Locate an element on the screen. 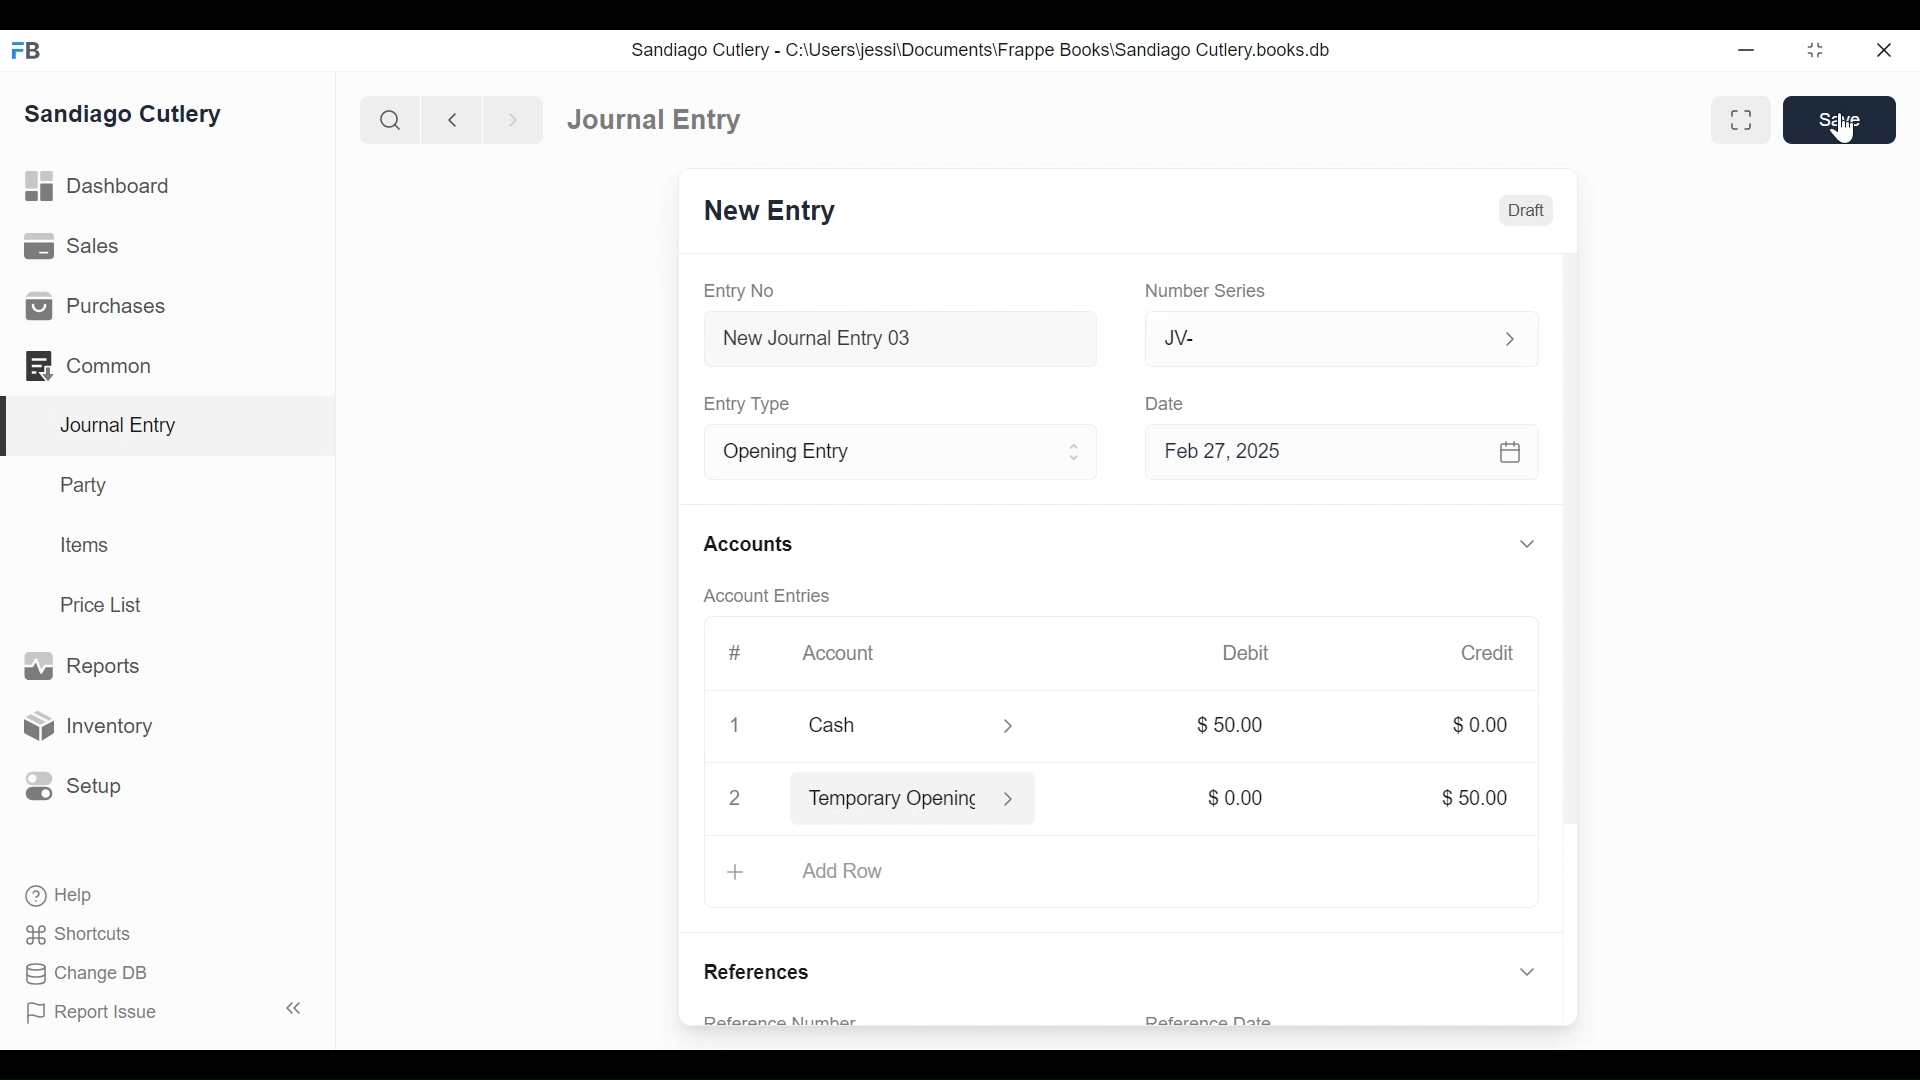  Toggle between form and full width is located at coordinates (1741, 119).